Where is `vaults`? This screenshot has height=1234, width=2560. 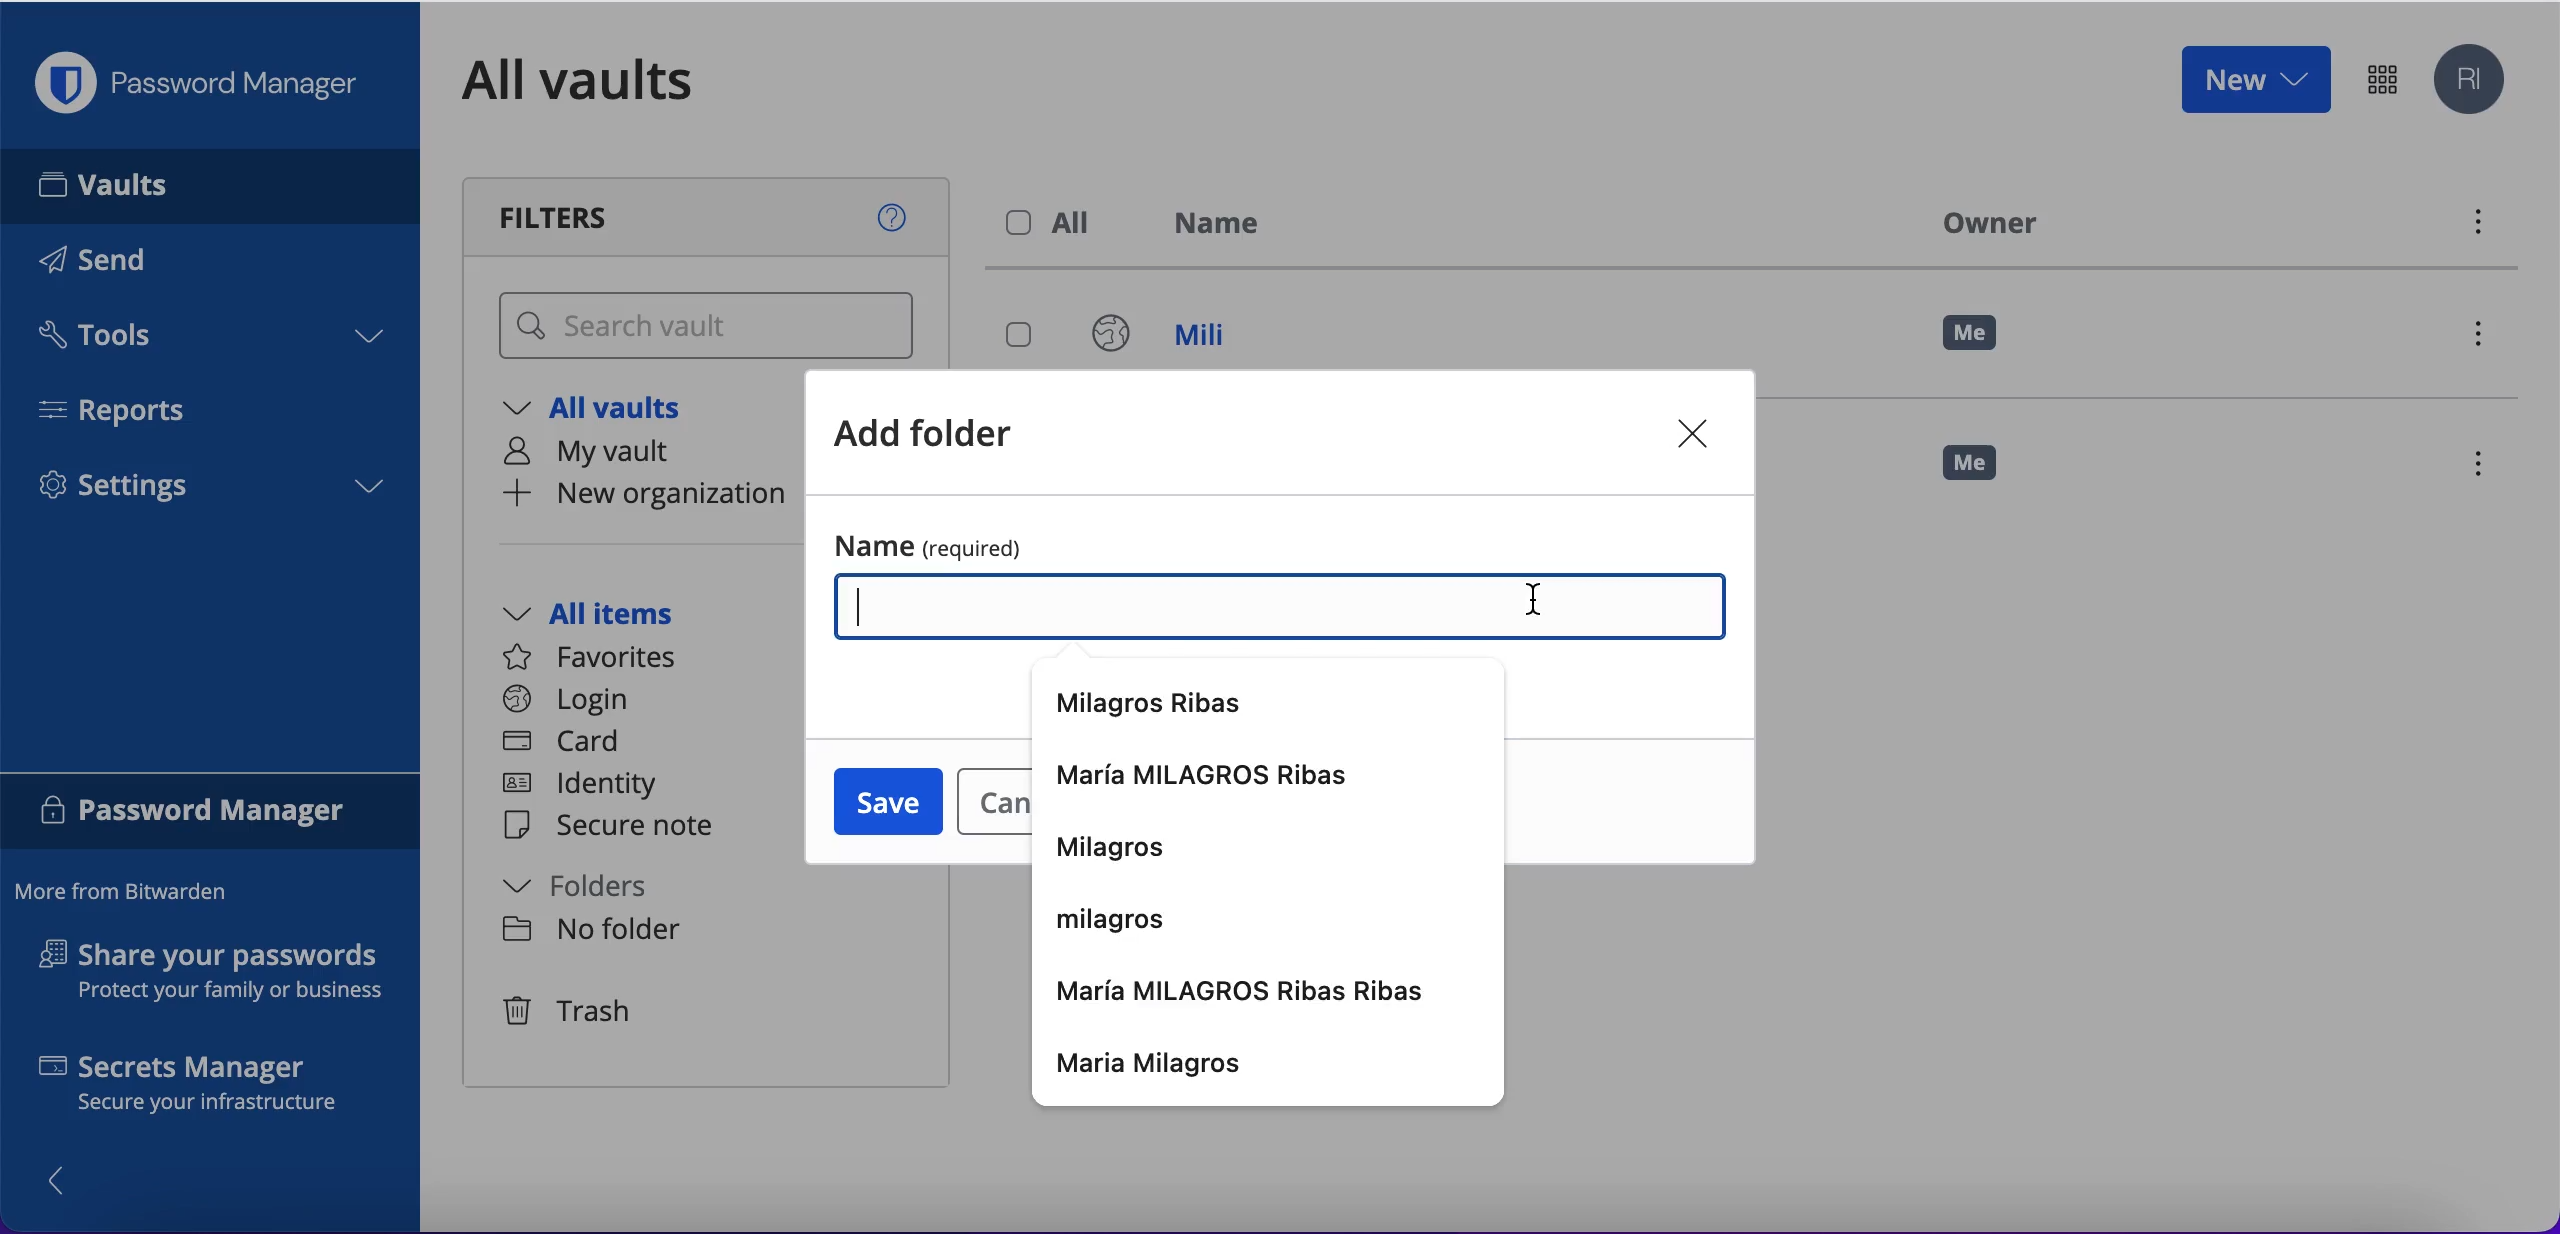
vaults is located at coordinates (210, 185).